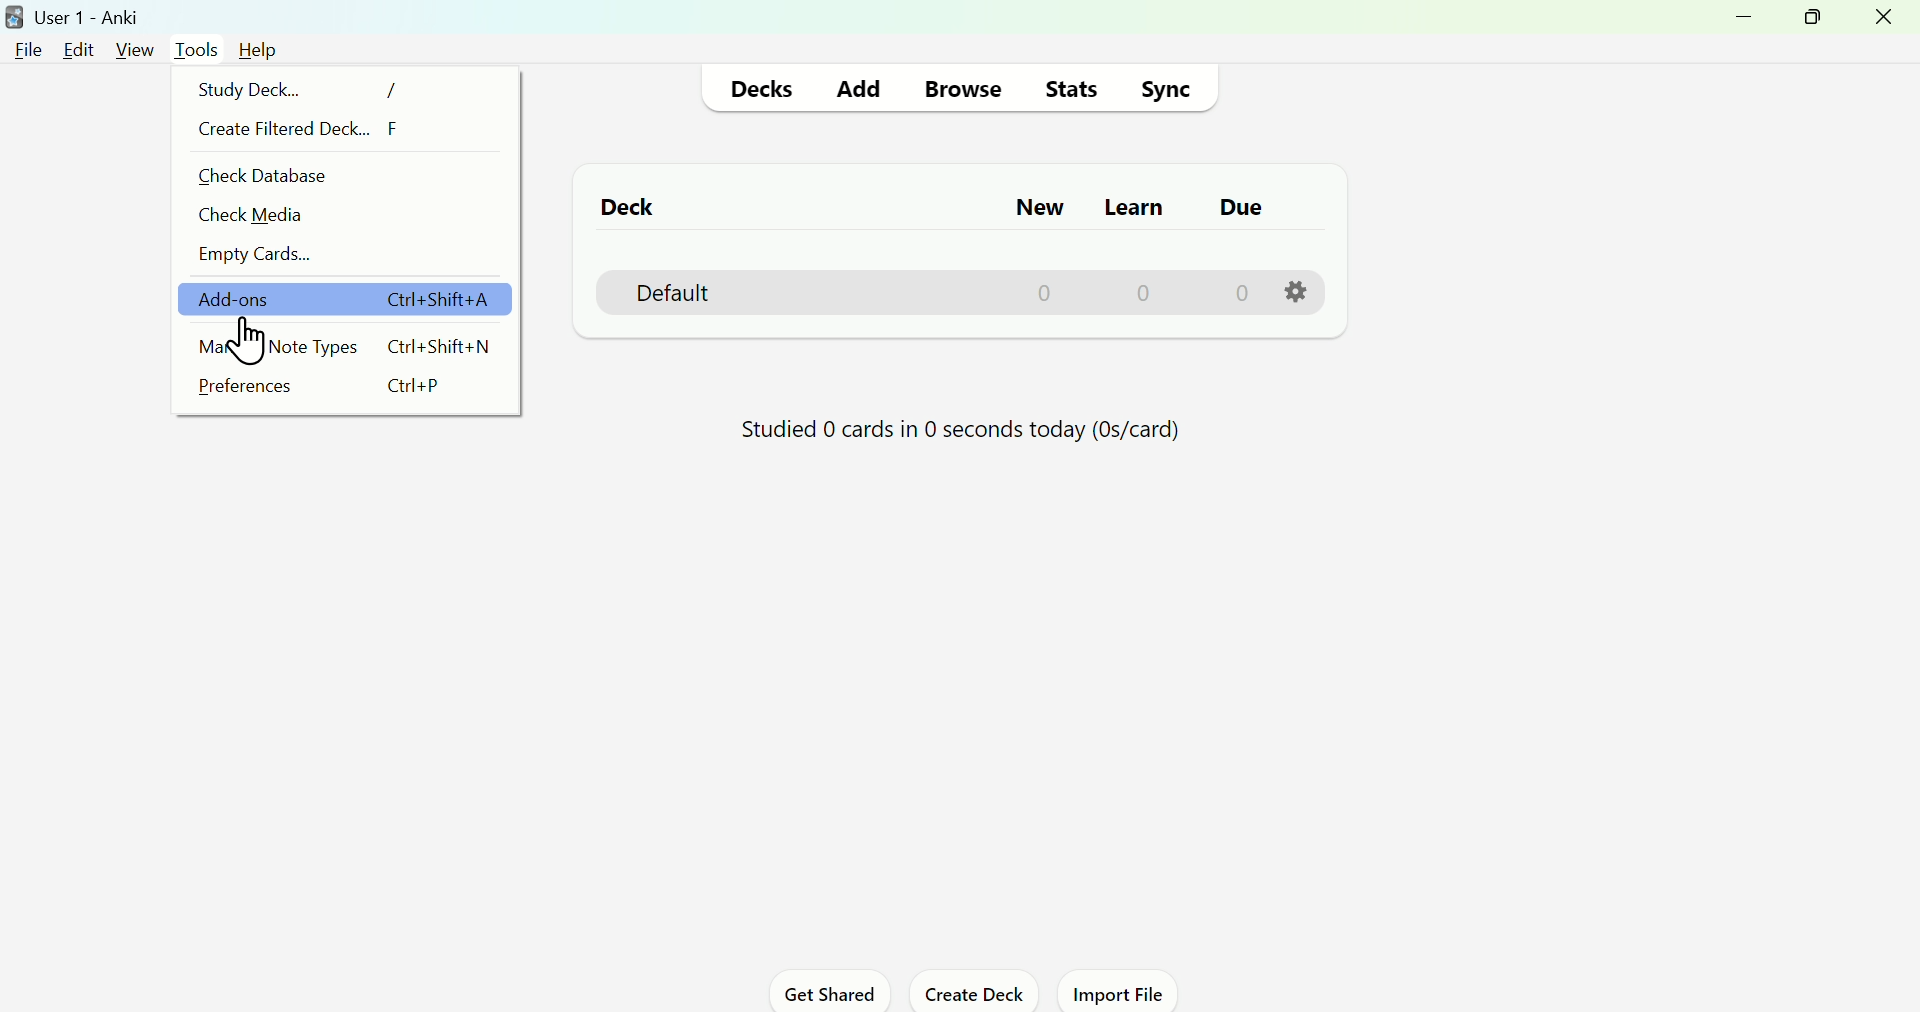 This screenshot has width=1920, height=1012. Describe the element at coordinates (1050, 205) in the screenshot. I see `New` at that location.